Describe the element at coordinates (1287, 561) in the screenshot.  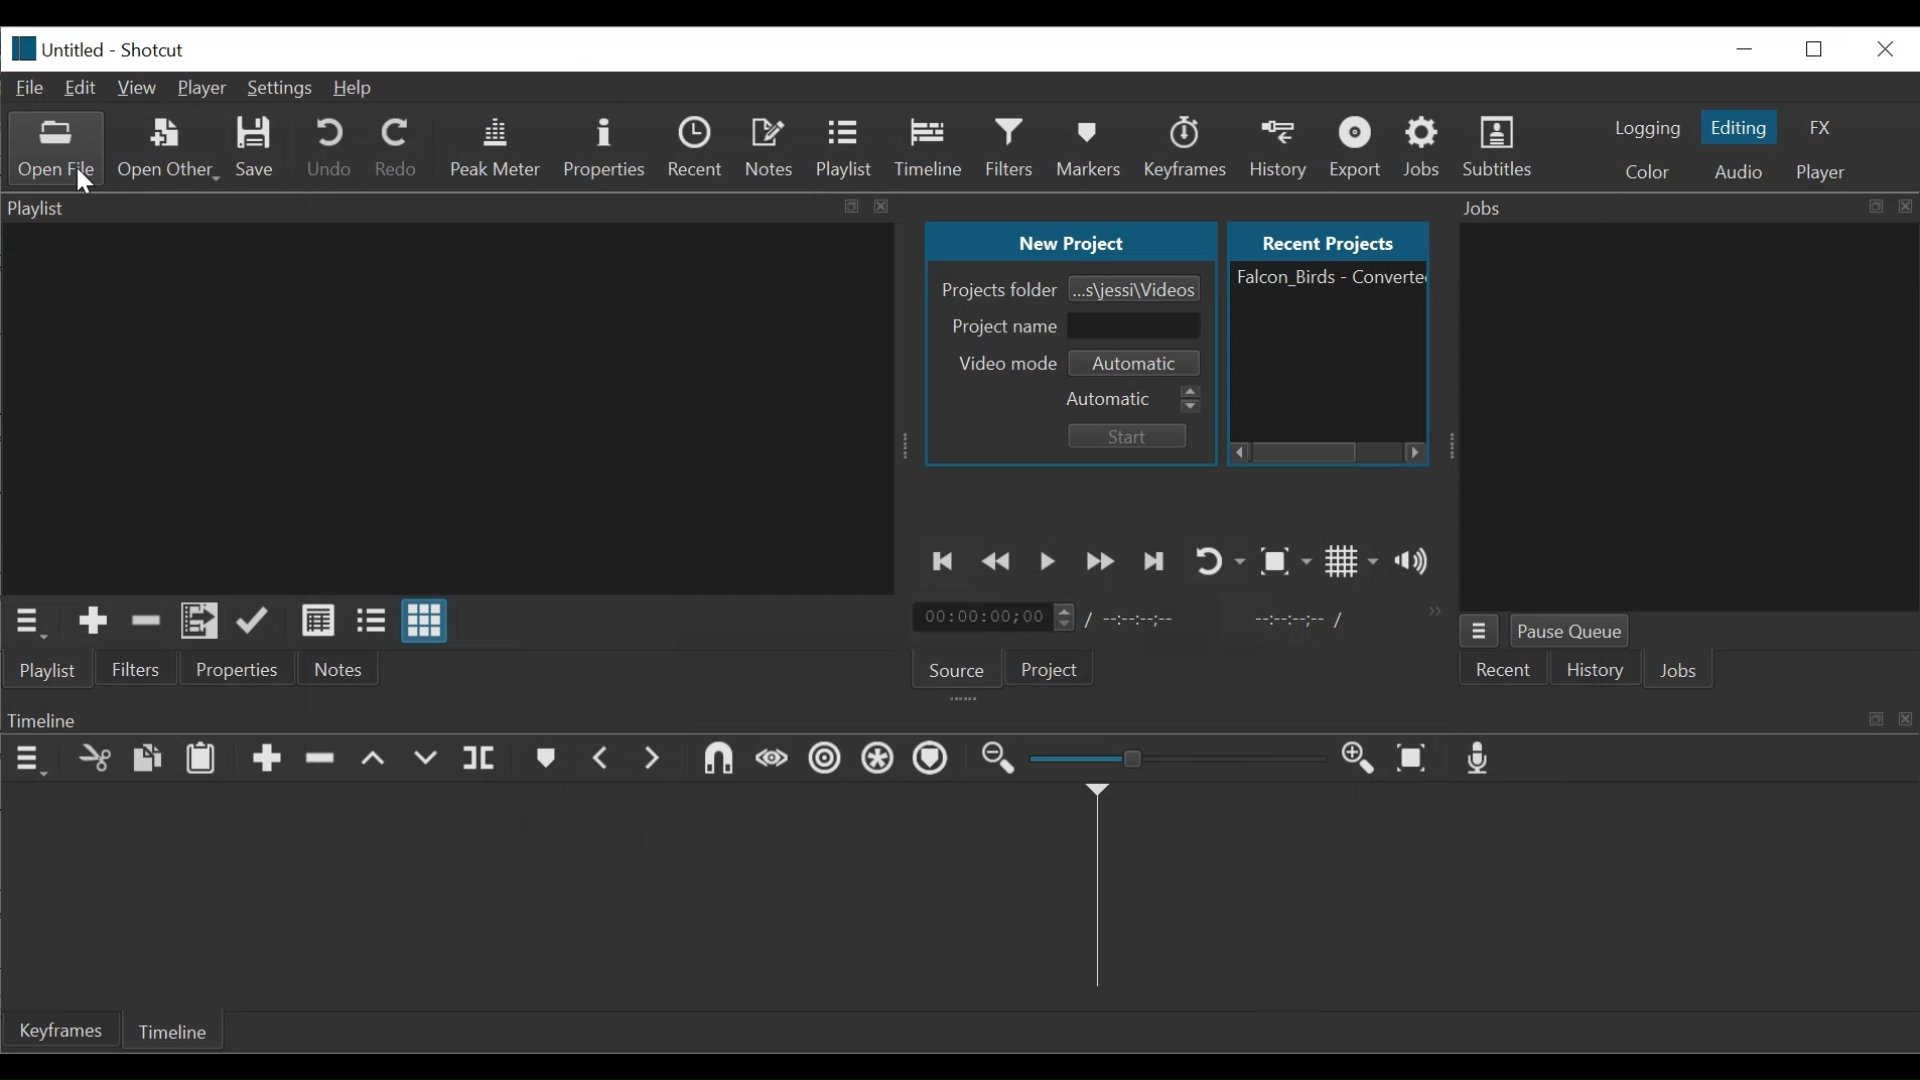
I see `Toggle Zoom ` at that location.